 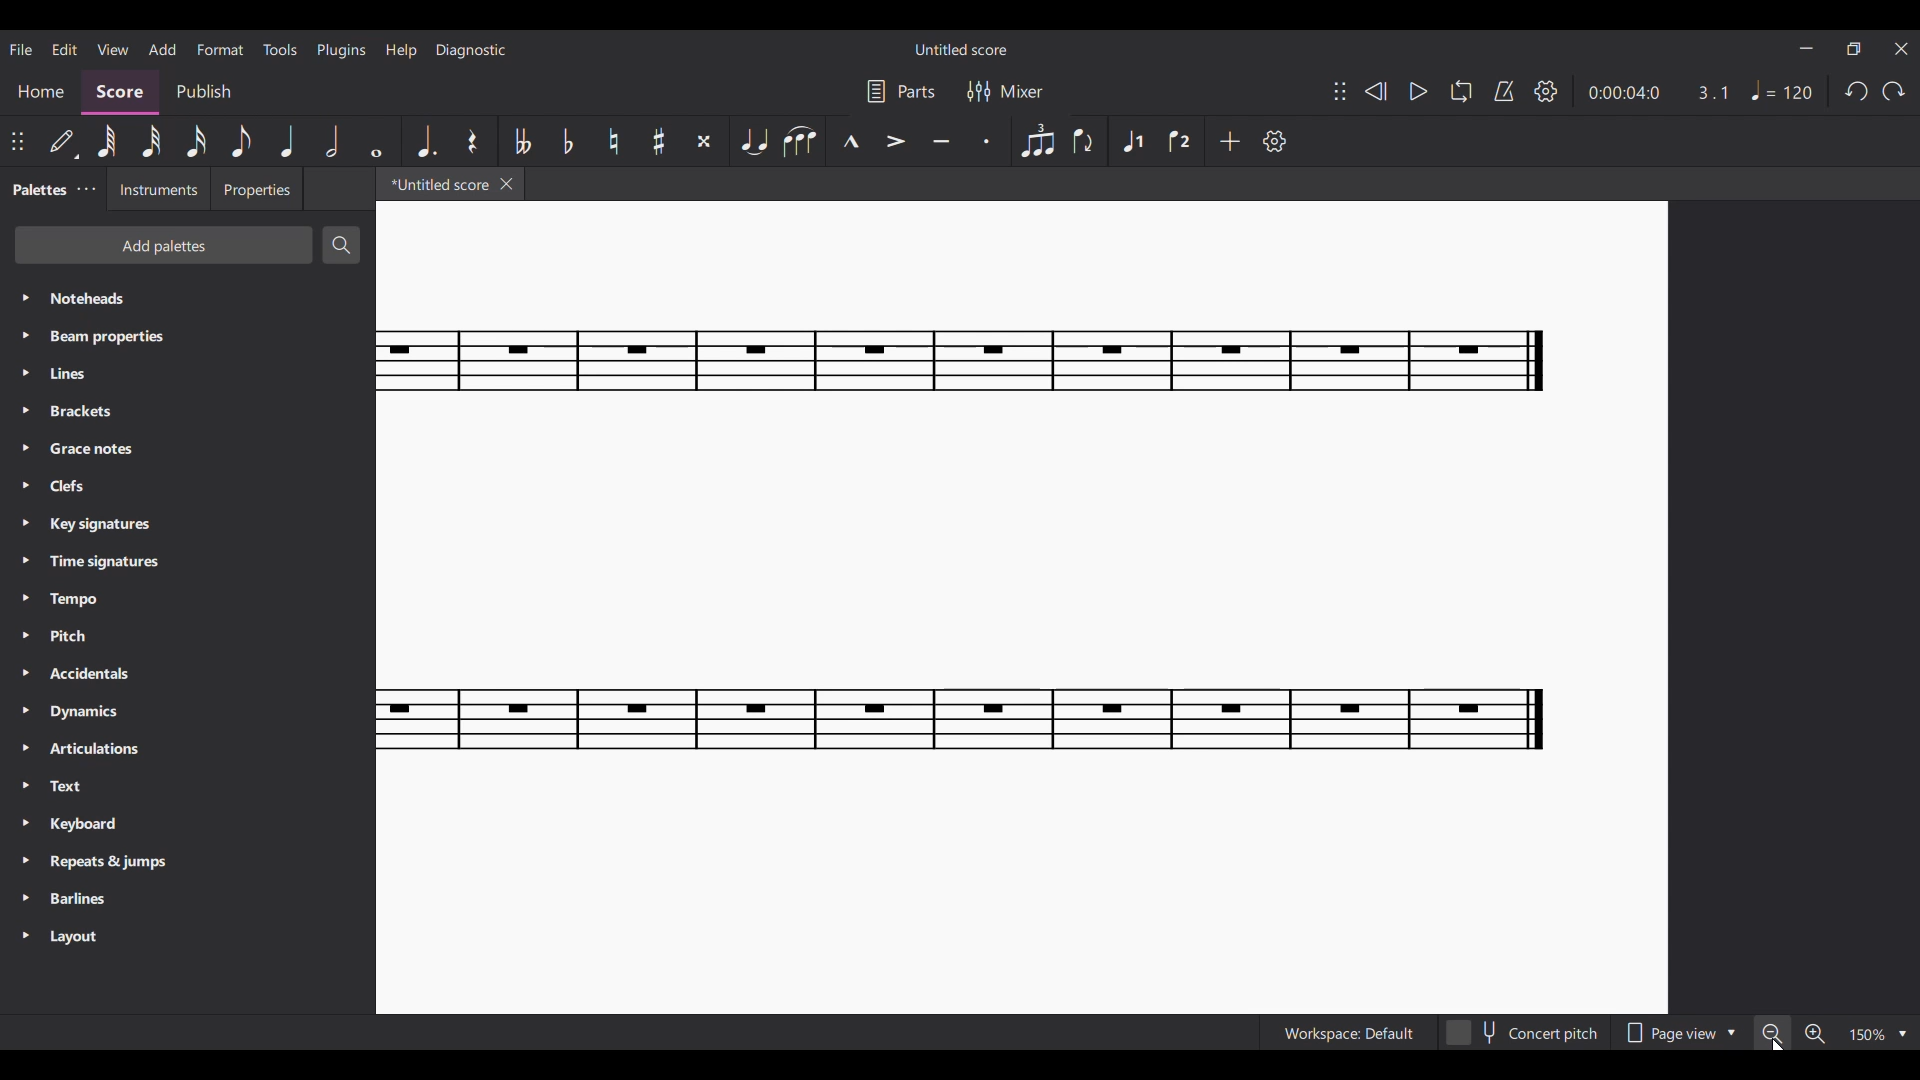 What do you see at coordinates (1340, 91) in the screenshot?
I see `Change position` at bounding box center [1340, 91].